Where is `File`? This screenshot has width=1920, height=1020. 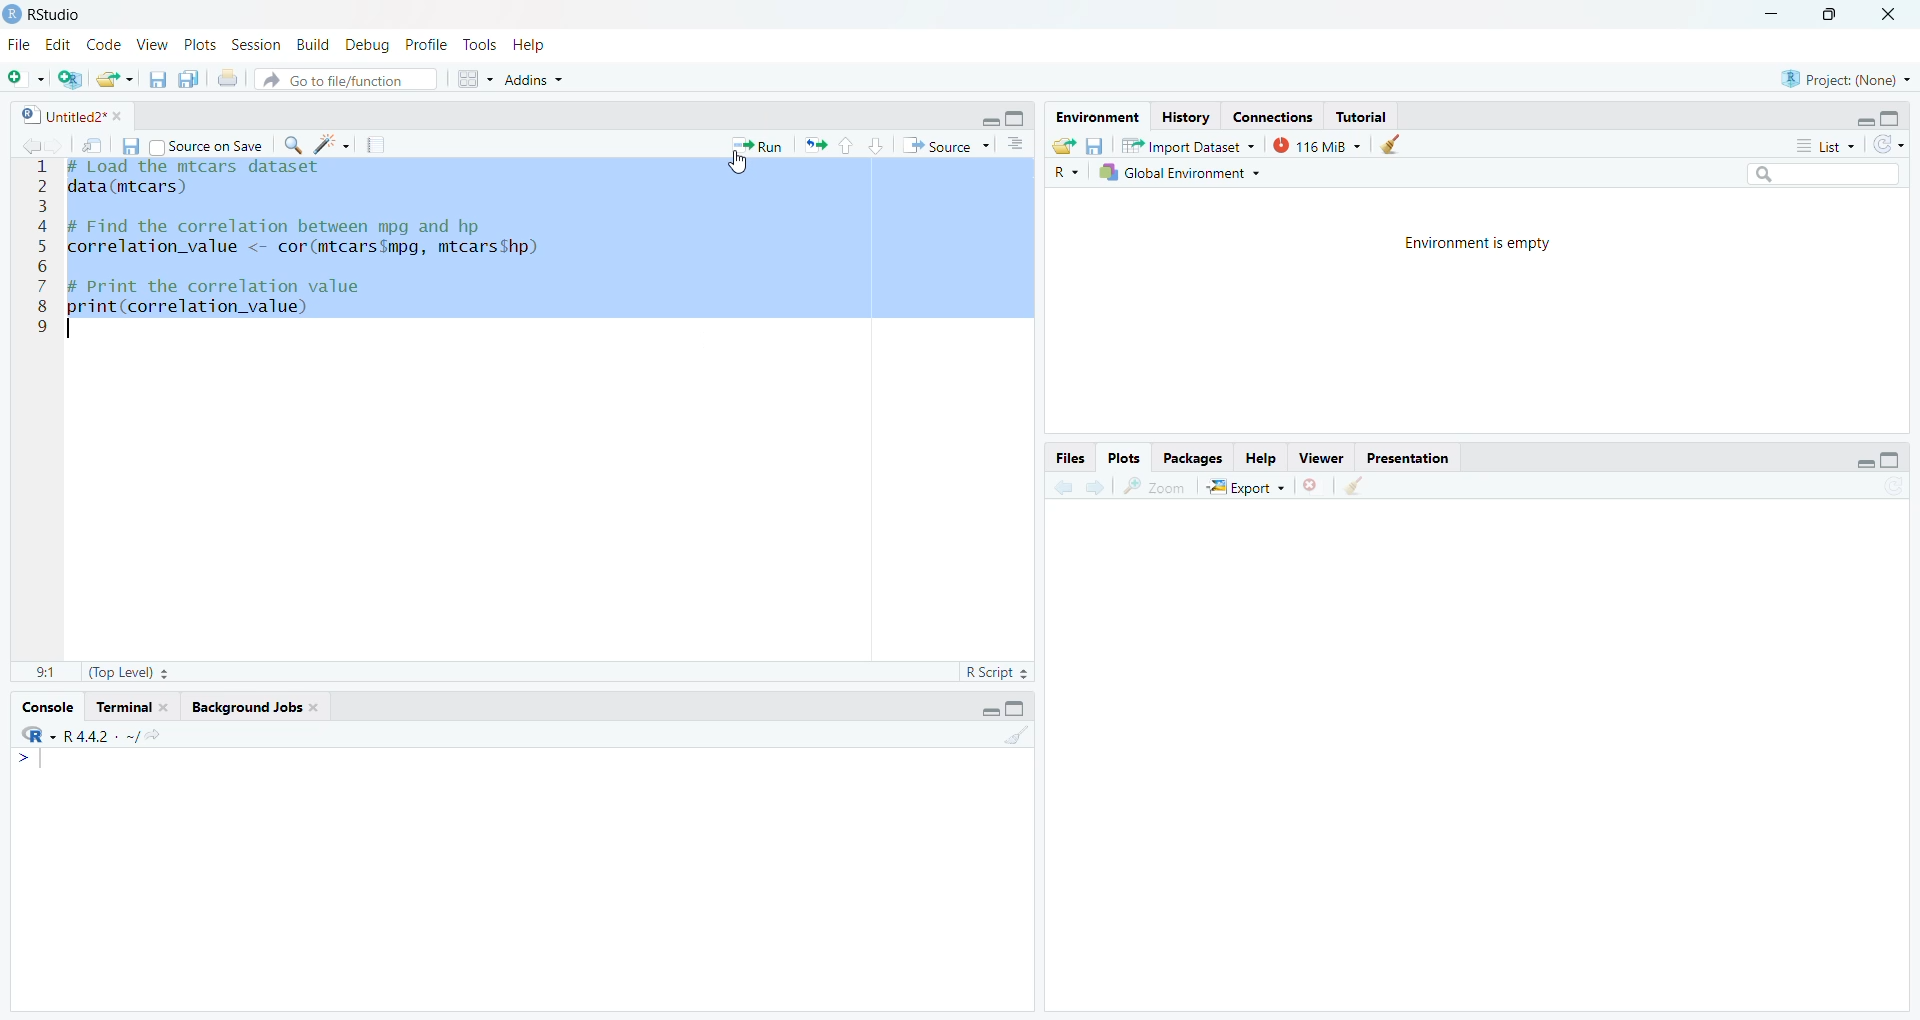 File is located at coordinates (16, 48).